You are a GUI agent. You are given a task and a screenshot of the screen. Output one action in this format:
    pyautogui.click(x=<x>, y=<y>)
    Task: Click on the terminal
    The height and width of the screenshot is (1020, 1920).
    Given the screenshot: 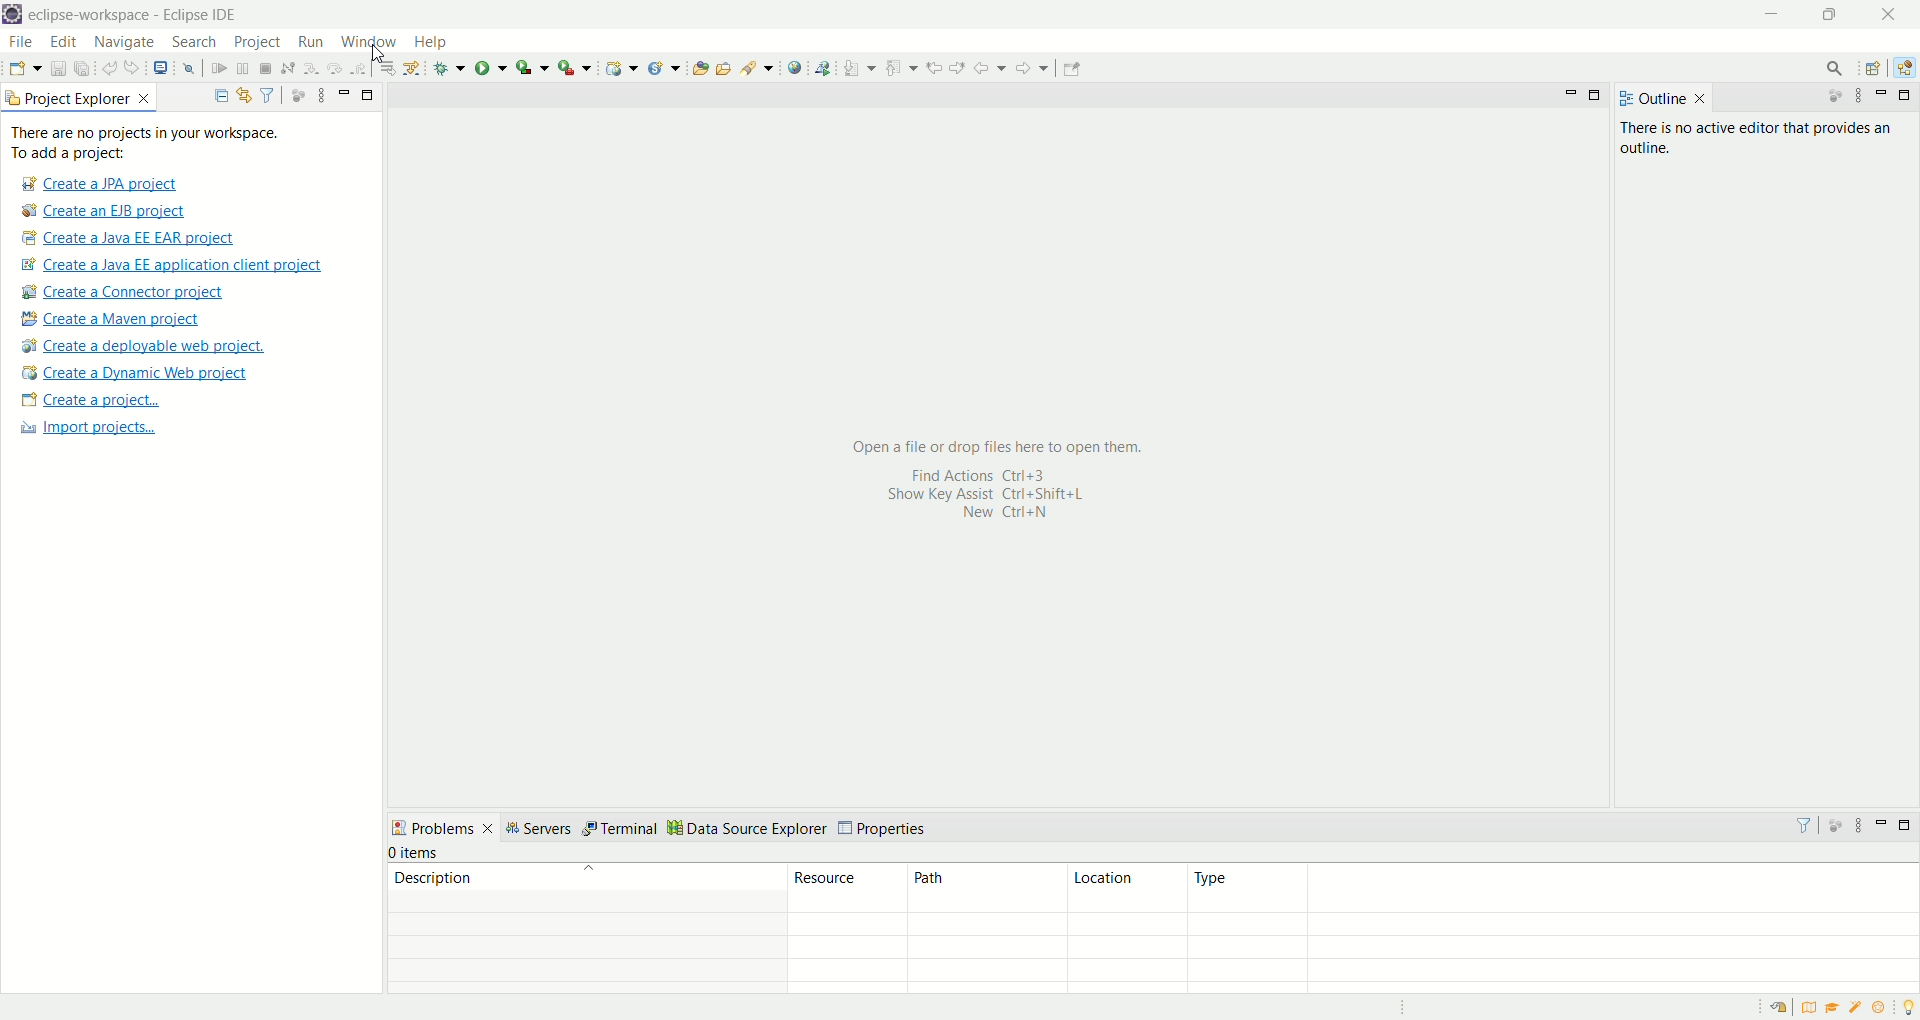 What is the action you would take?
    pyautogui.click(x=622, y=827)
    